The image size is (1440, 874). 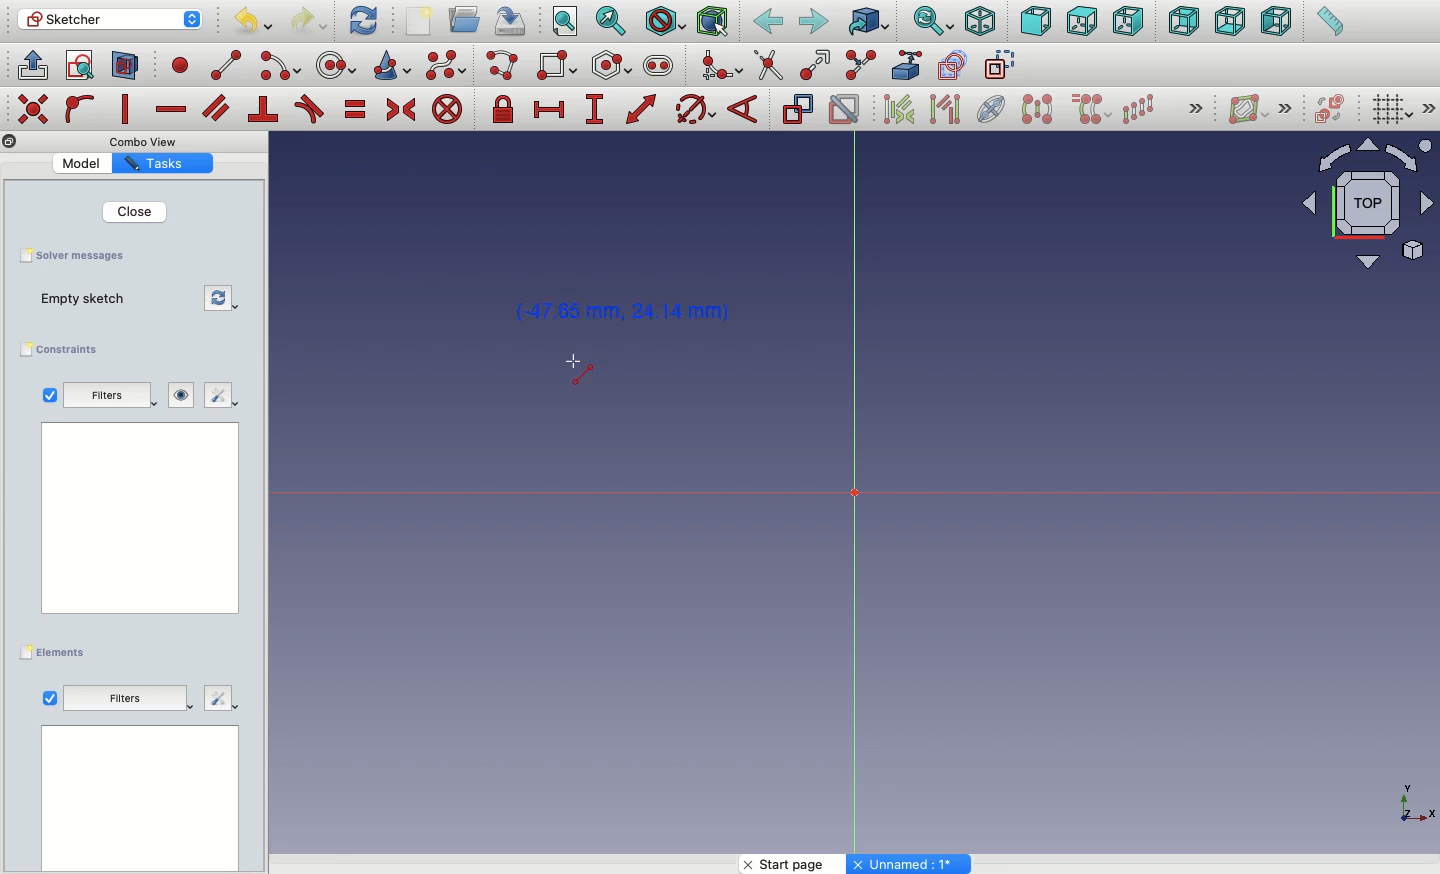 I want to click on Constrain tangent, so click(x=310, y=109).